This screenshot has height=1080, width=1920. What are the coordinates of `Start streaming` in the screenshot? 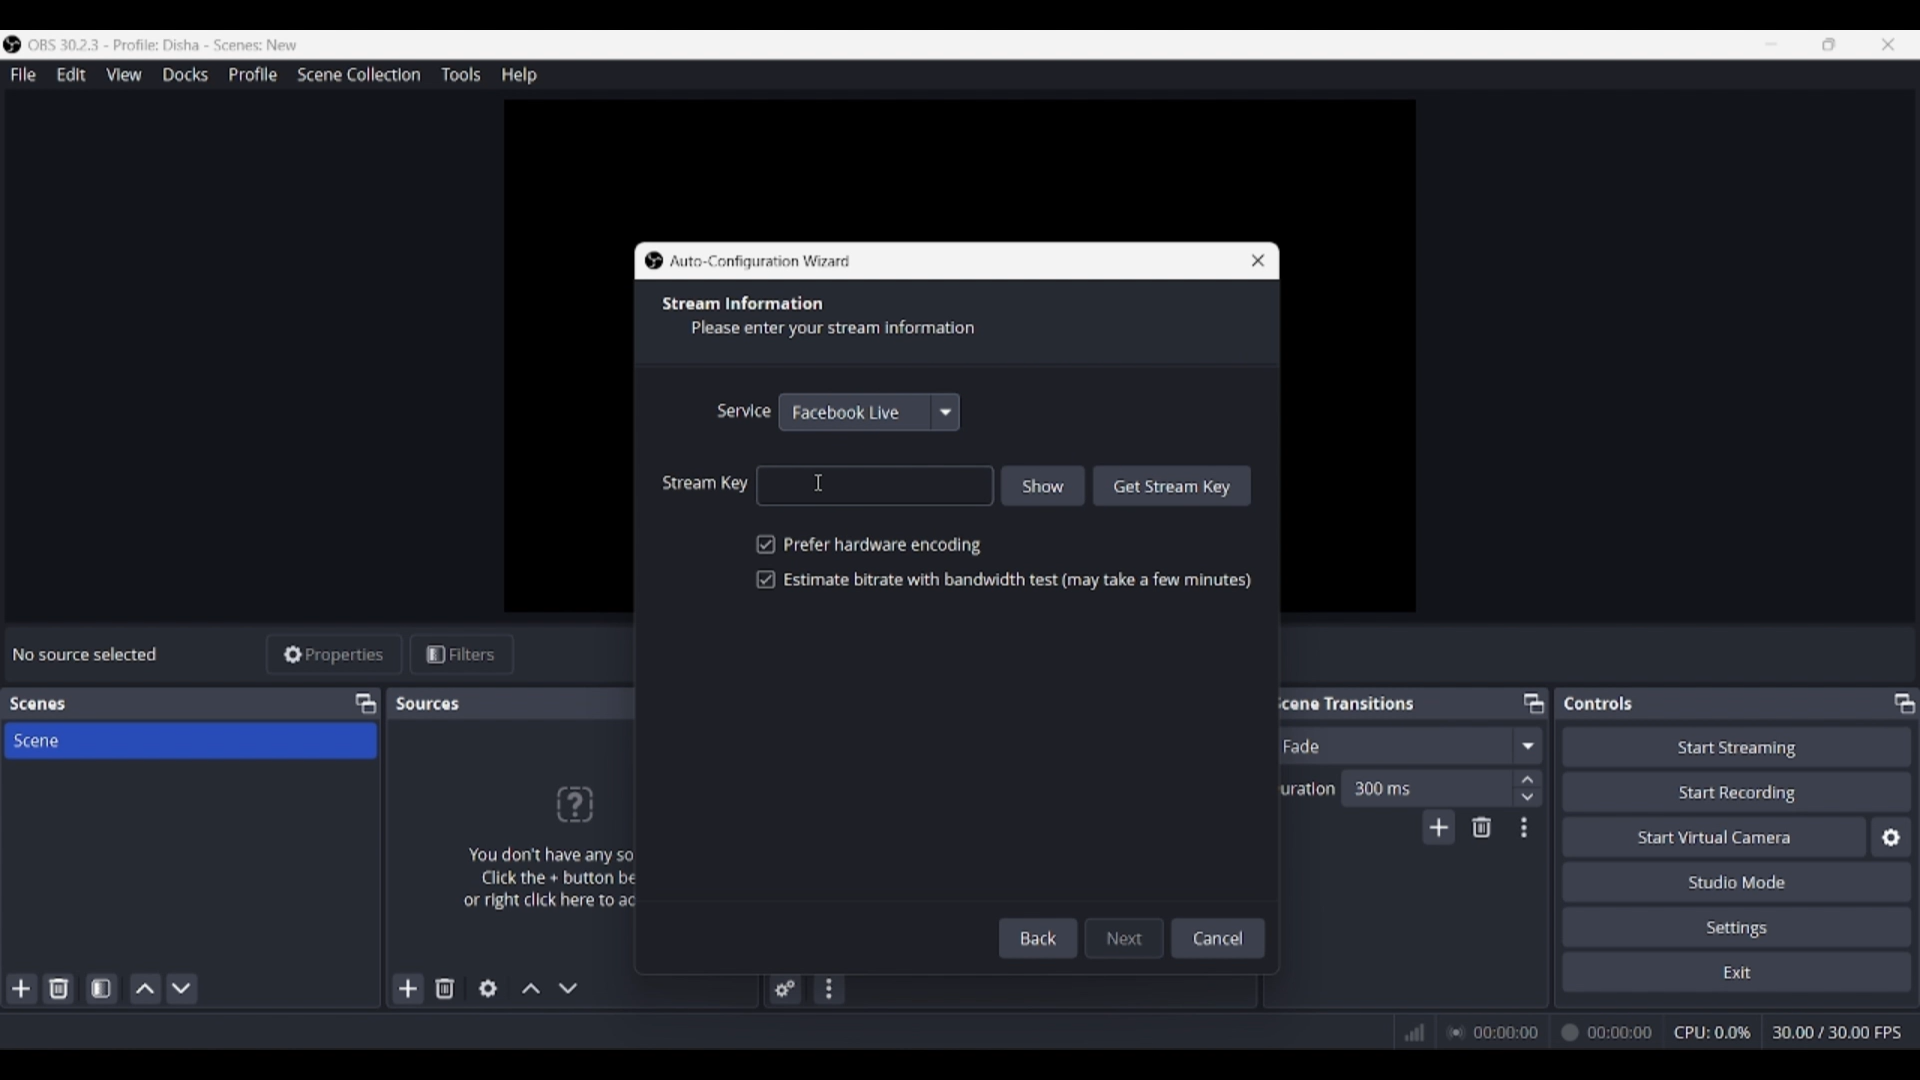 It's located at (1738, 746).